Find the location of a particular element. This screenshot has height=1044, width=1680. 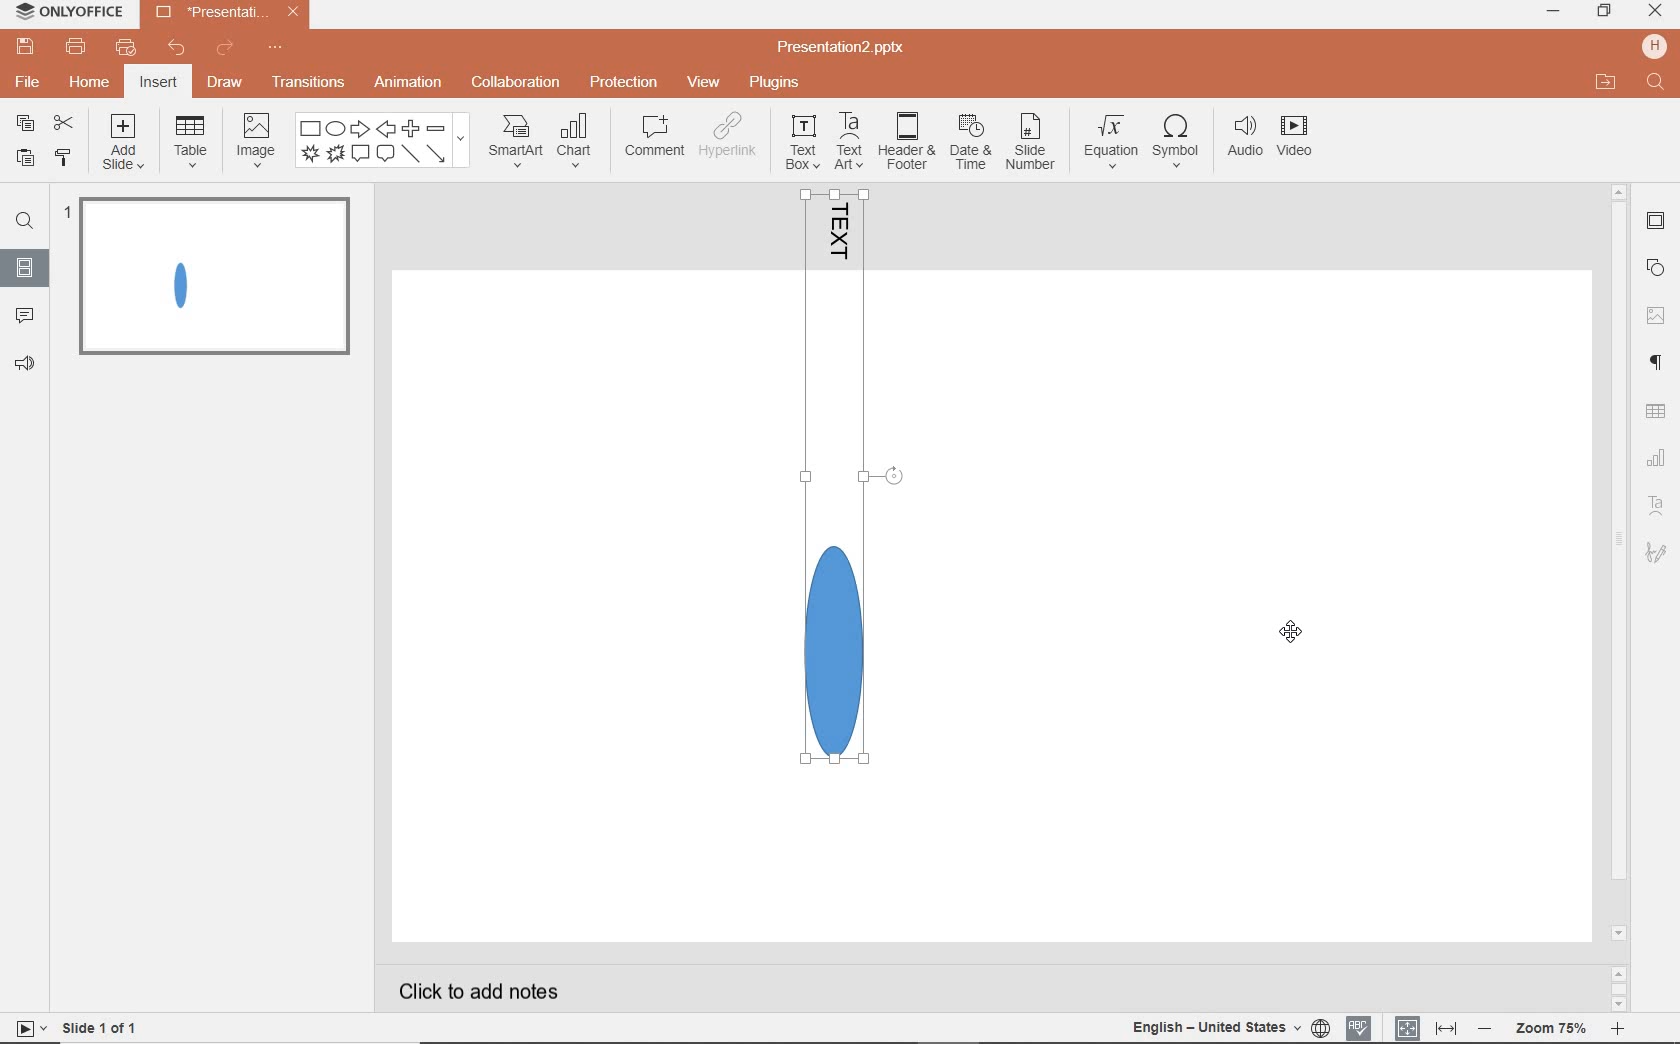

hyperlink is located at coordinates (729, 137).